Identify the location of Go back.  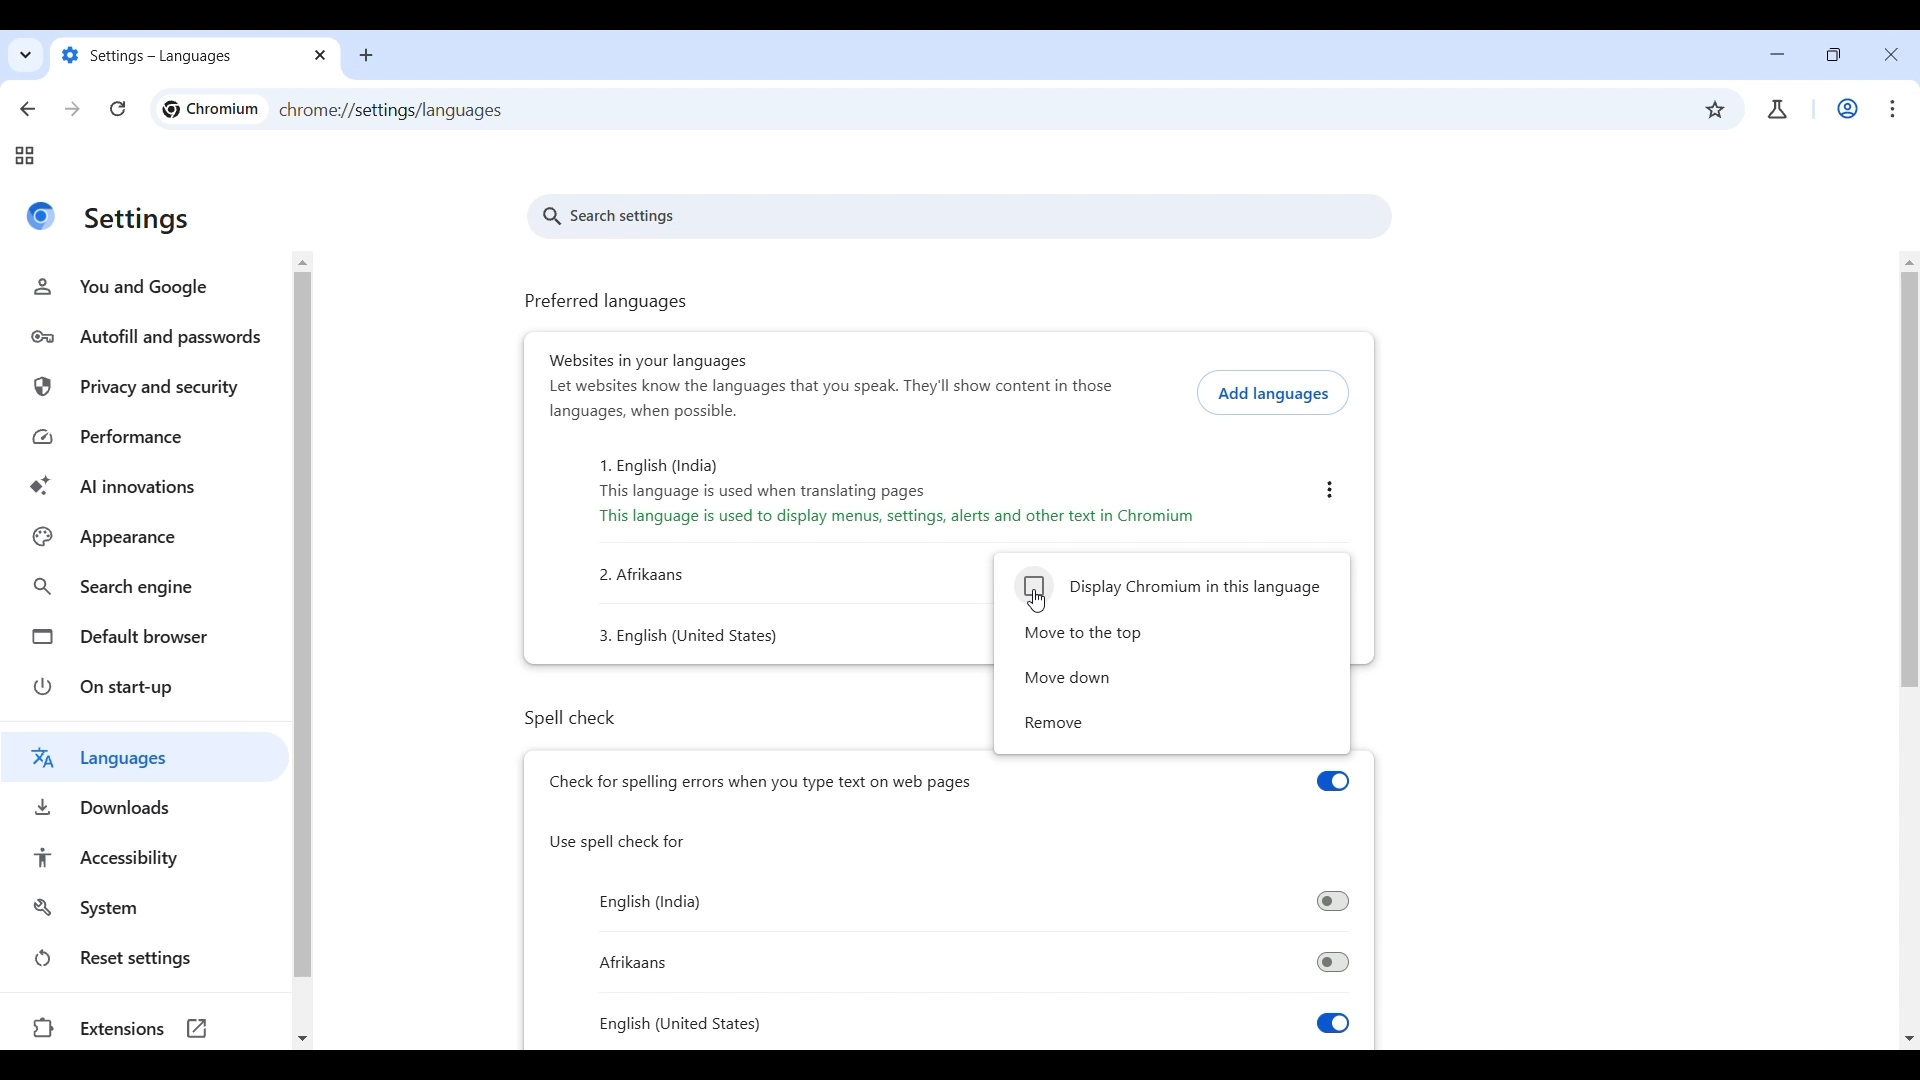
(29, 109).